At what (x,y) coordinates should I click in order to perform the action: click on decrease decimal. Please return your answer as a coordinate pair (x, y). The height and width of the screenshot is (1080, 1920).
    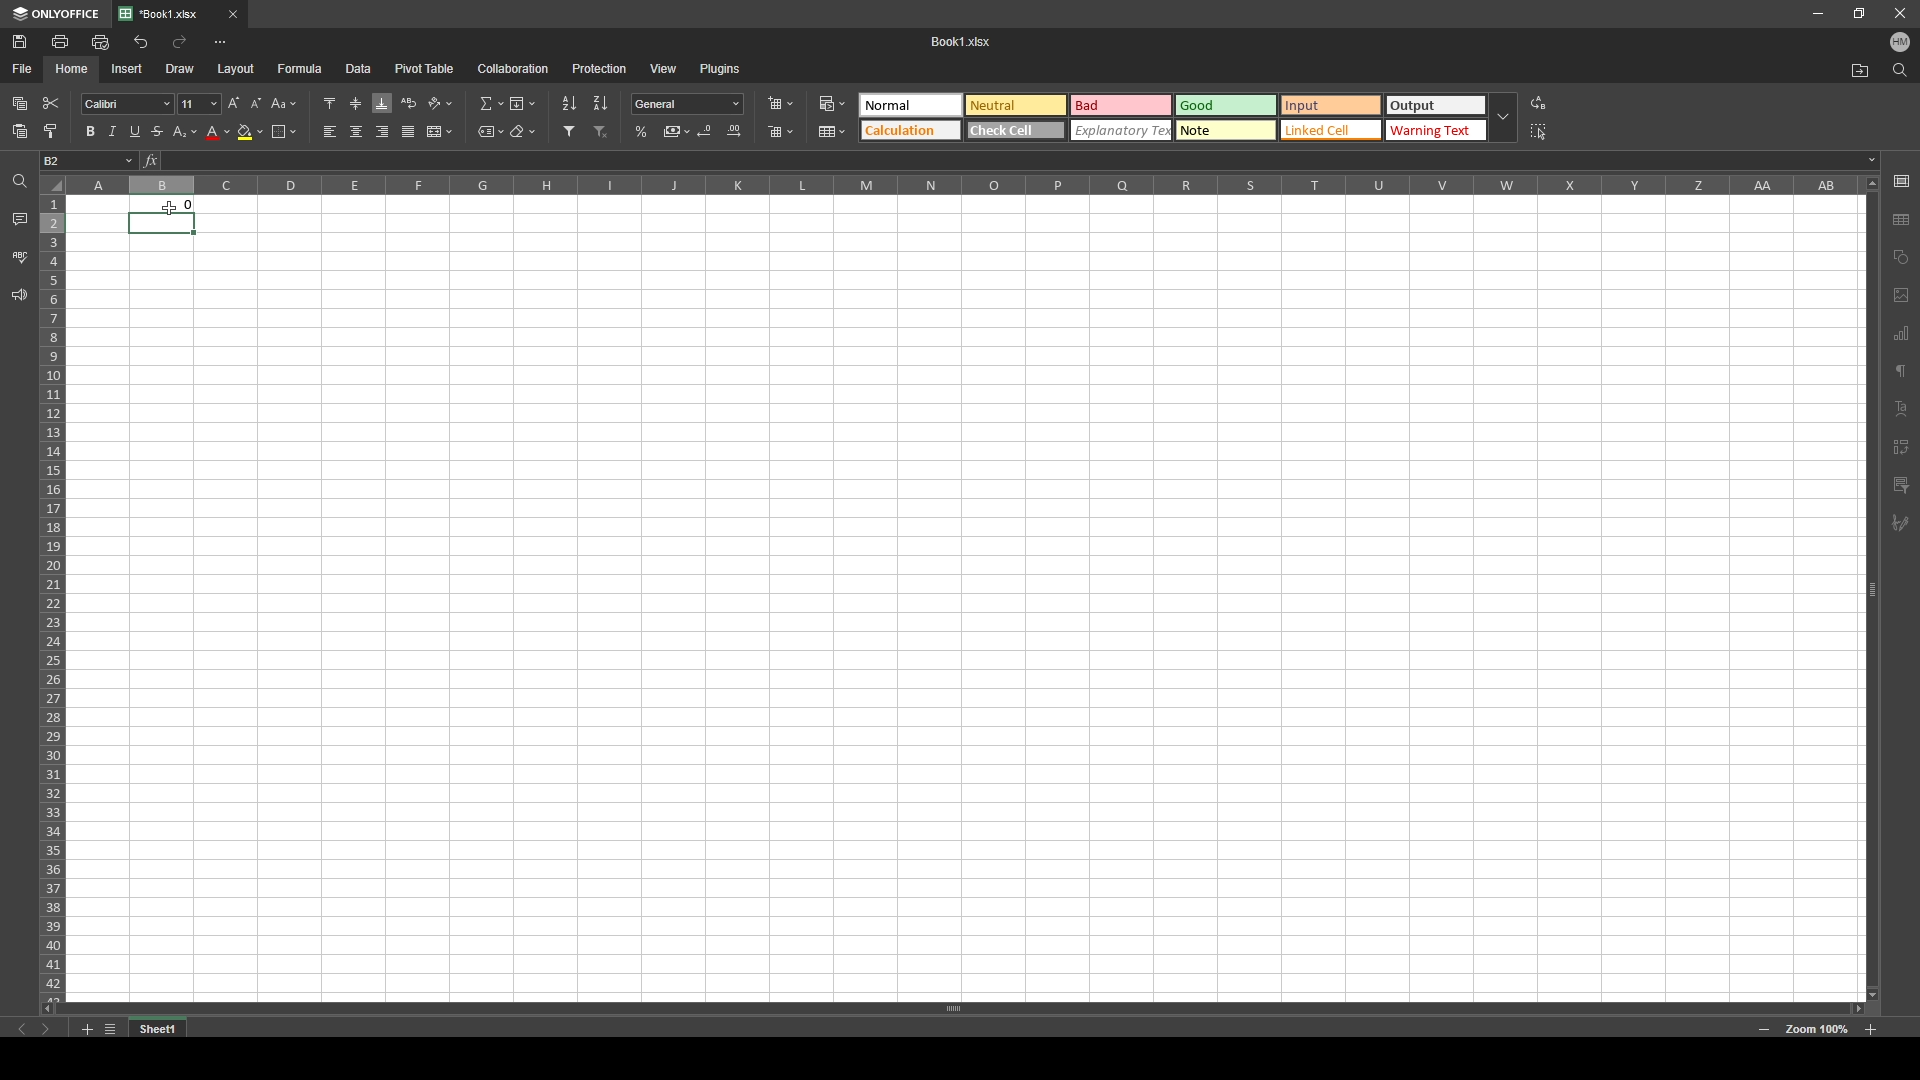
    Looking at the image, I should click on (707, 130).